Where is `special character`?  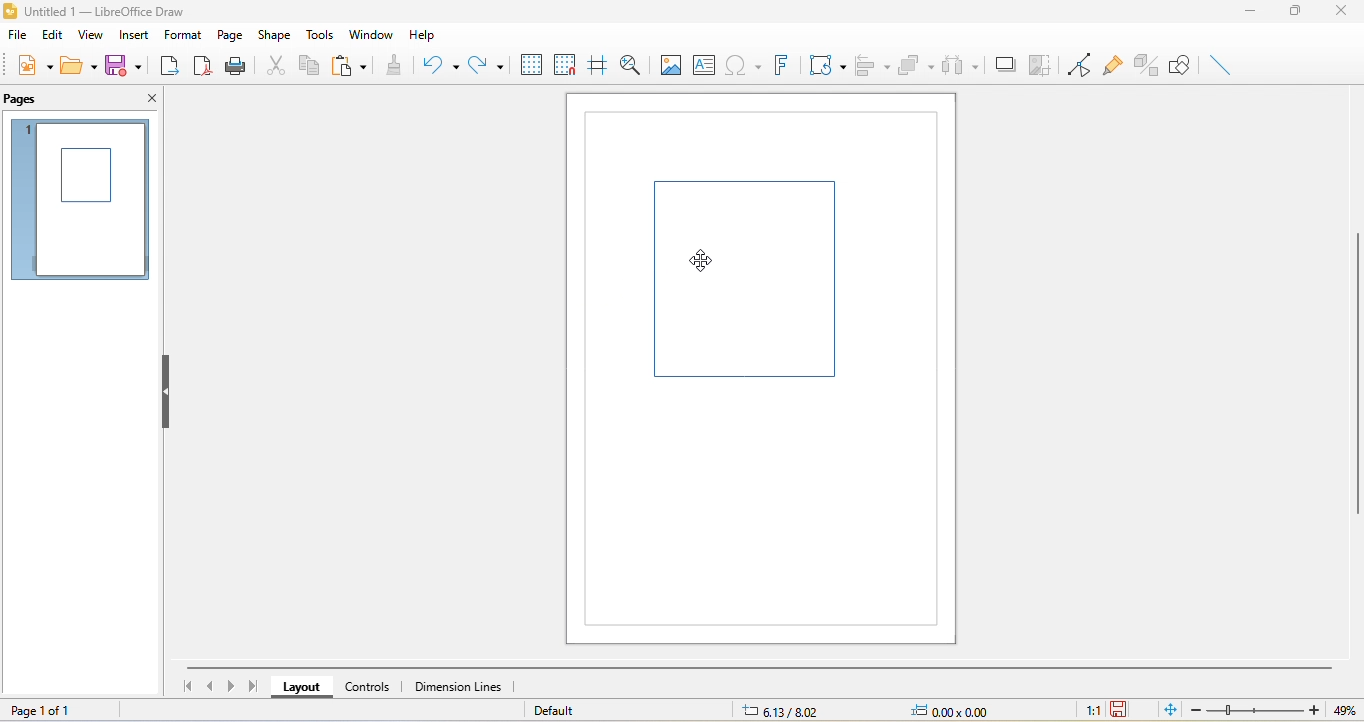 special character is located at coordinates (746, 66).